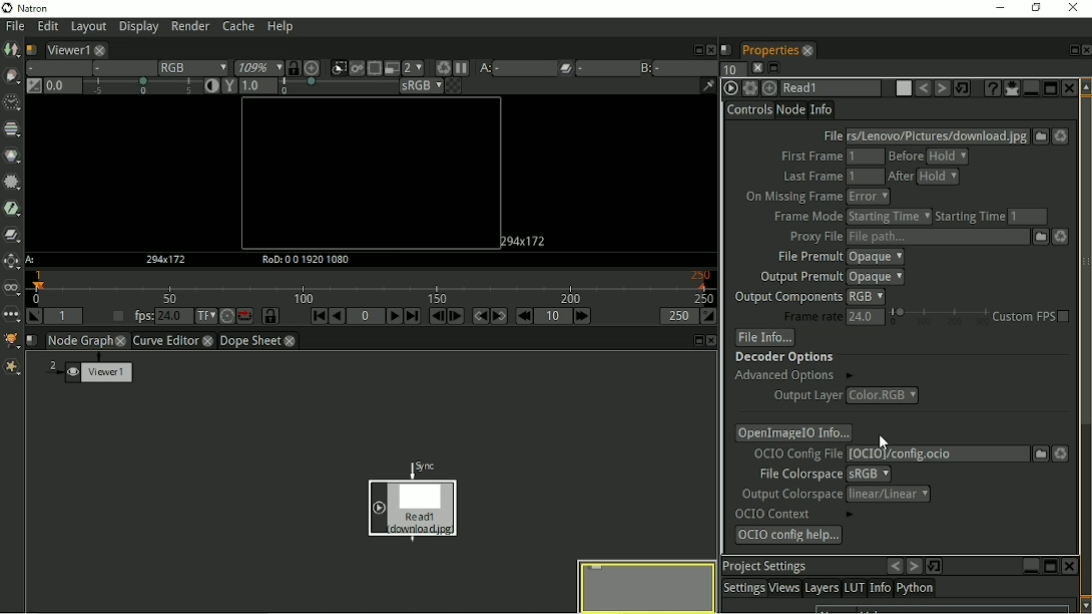 Image resolution: width=1092 pixels, height=614 pixels. Describe the element at coordinates (101, 369) in the screenshot. I see `Viewer1` at that location.